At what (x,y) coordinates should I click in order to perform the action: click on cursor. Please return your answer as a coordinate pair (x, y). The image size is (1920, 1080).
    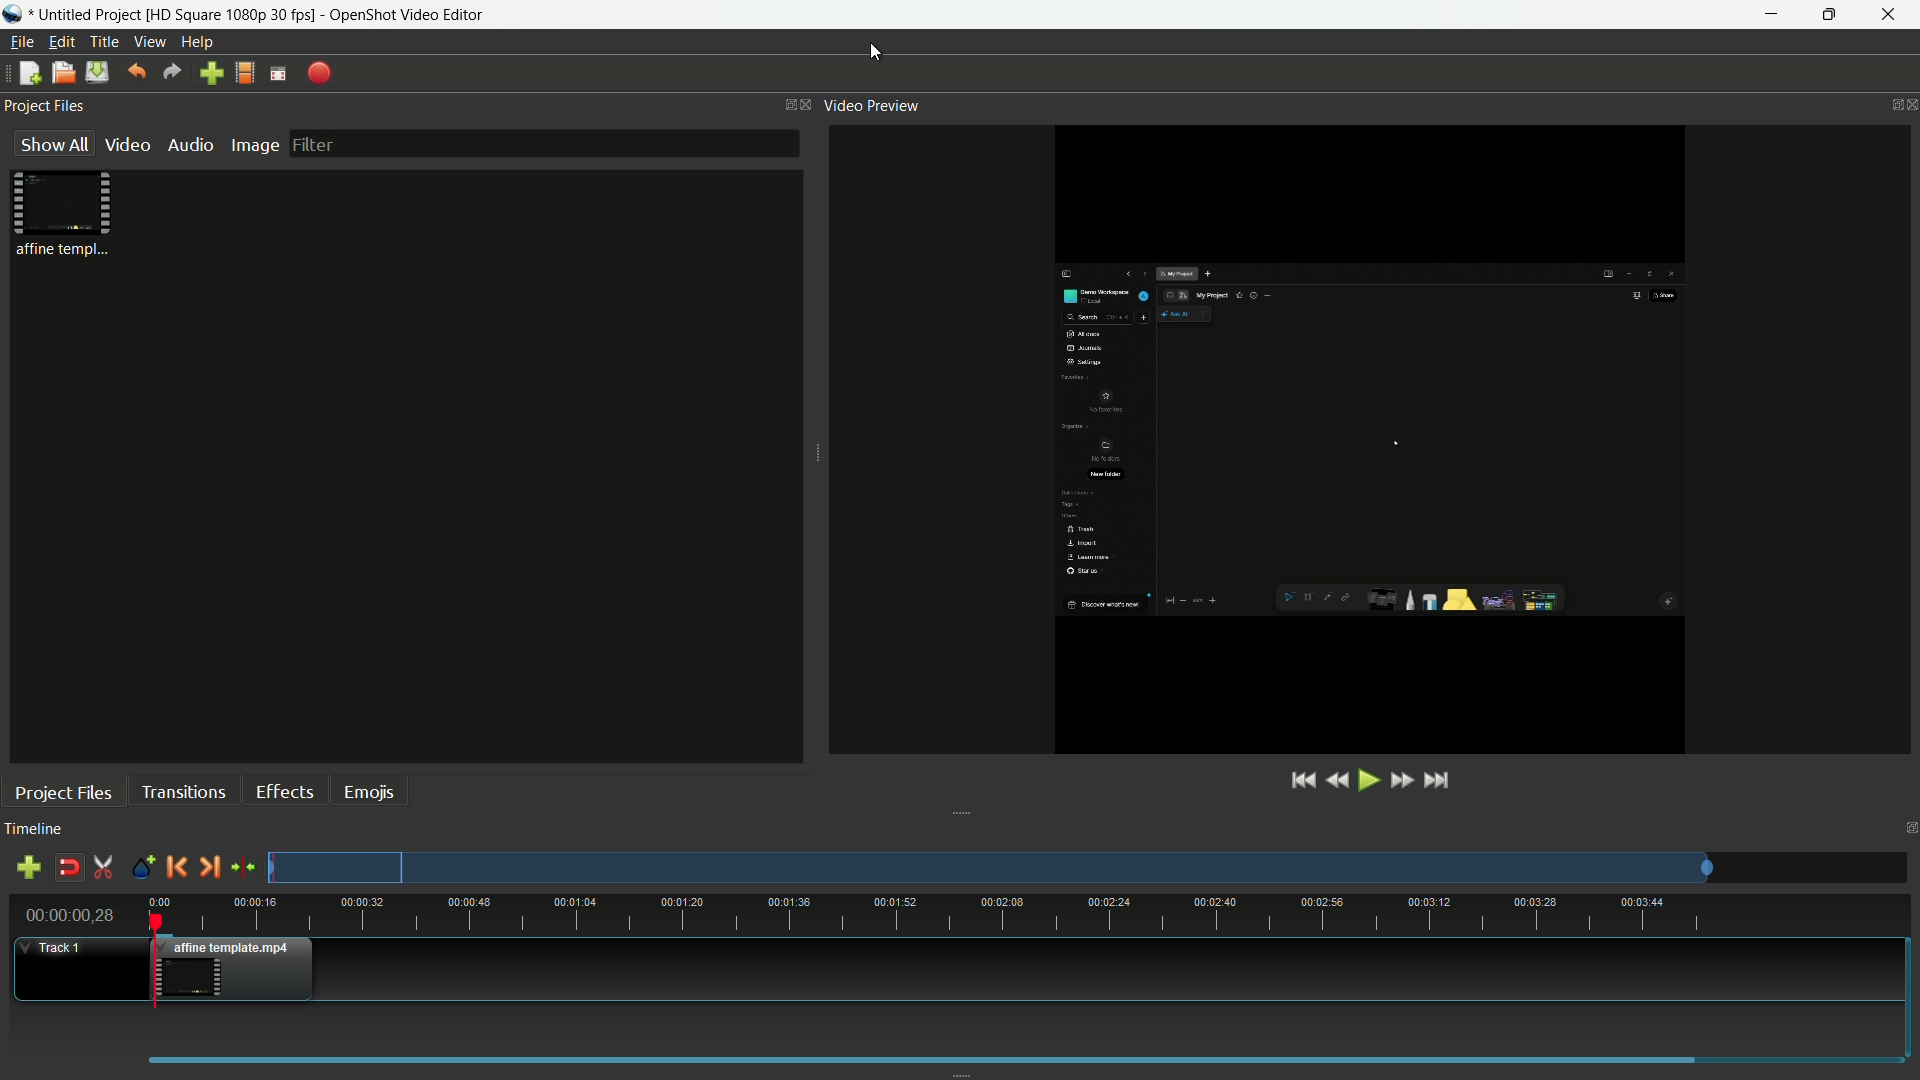
    Looking at the image, I should click on (877, 55).